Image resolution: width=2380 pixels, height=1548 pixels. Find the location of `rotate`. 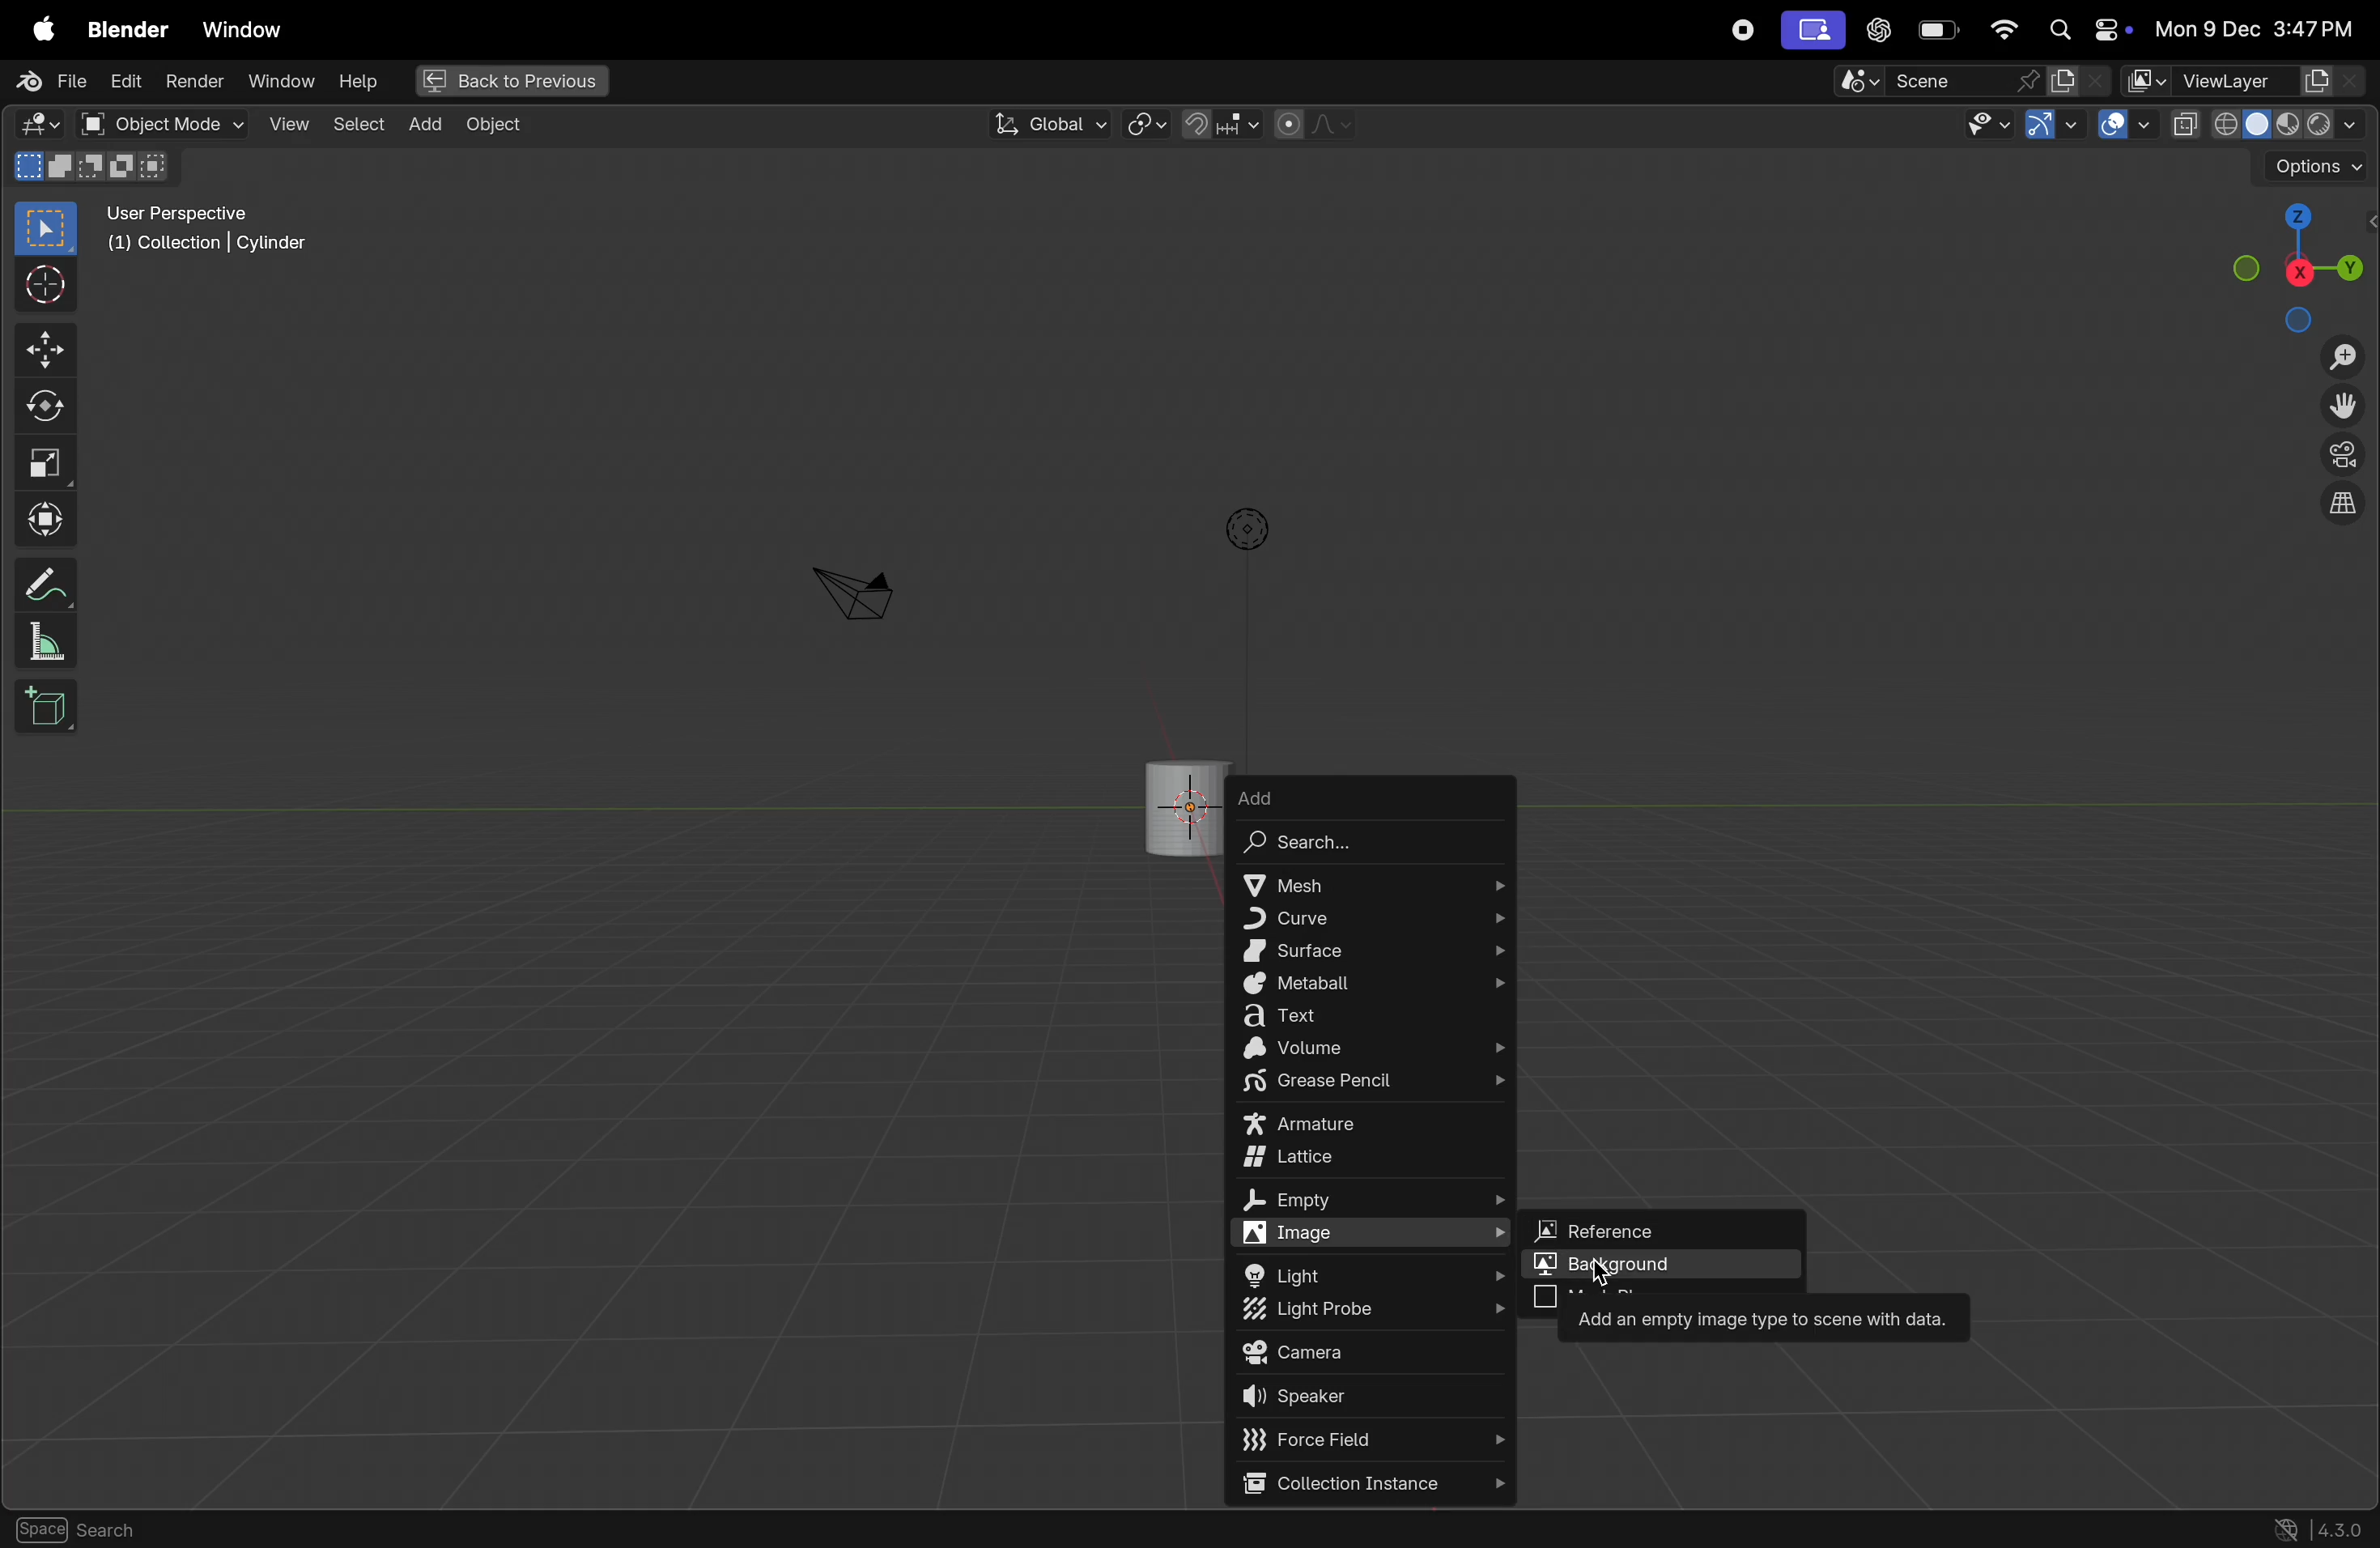

rotate is located at coordinates (41, 402).